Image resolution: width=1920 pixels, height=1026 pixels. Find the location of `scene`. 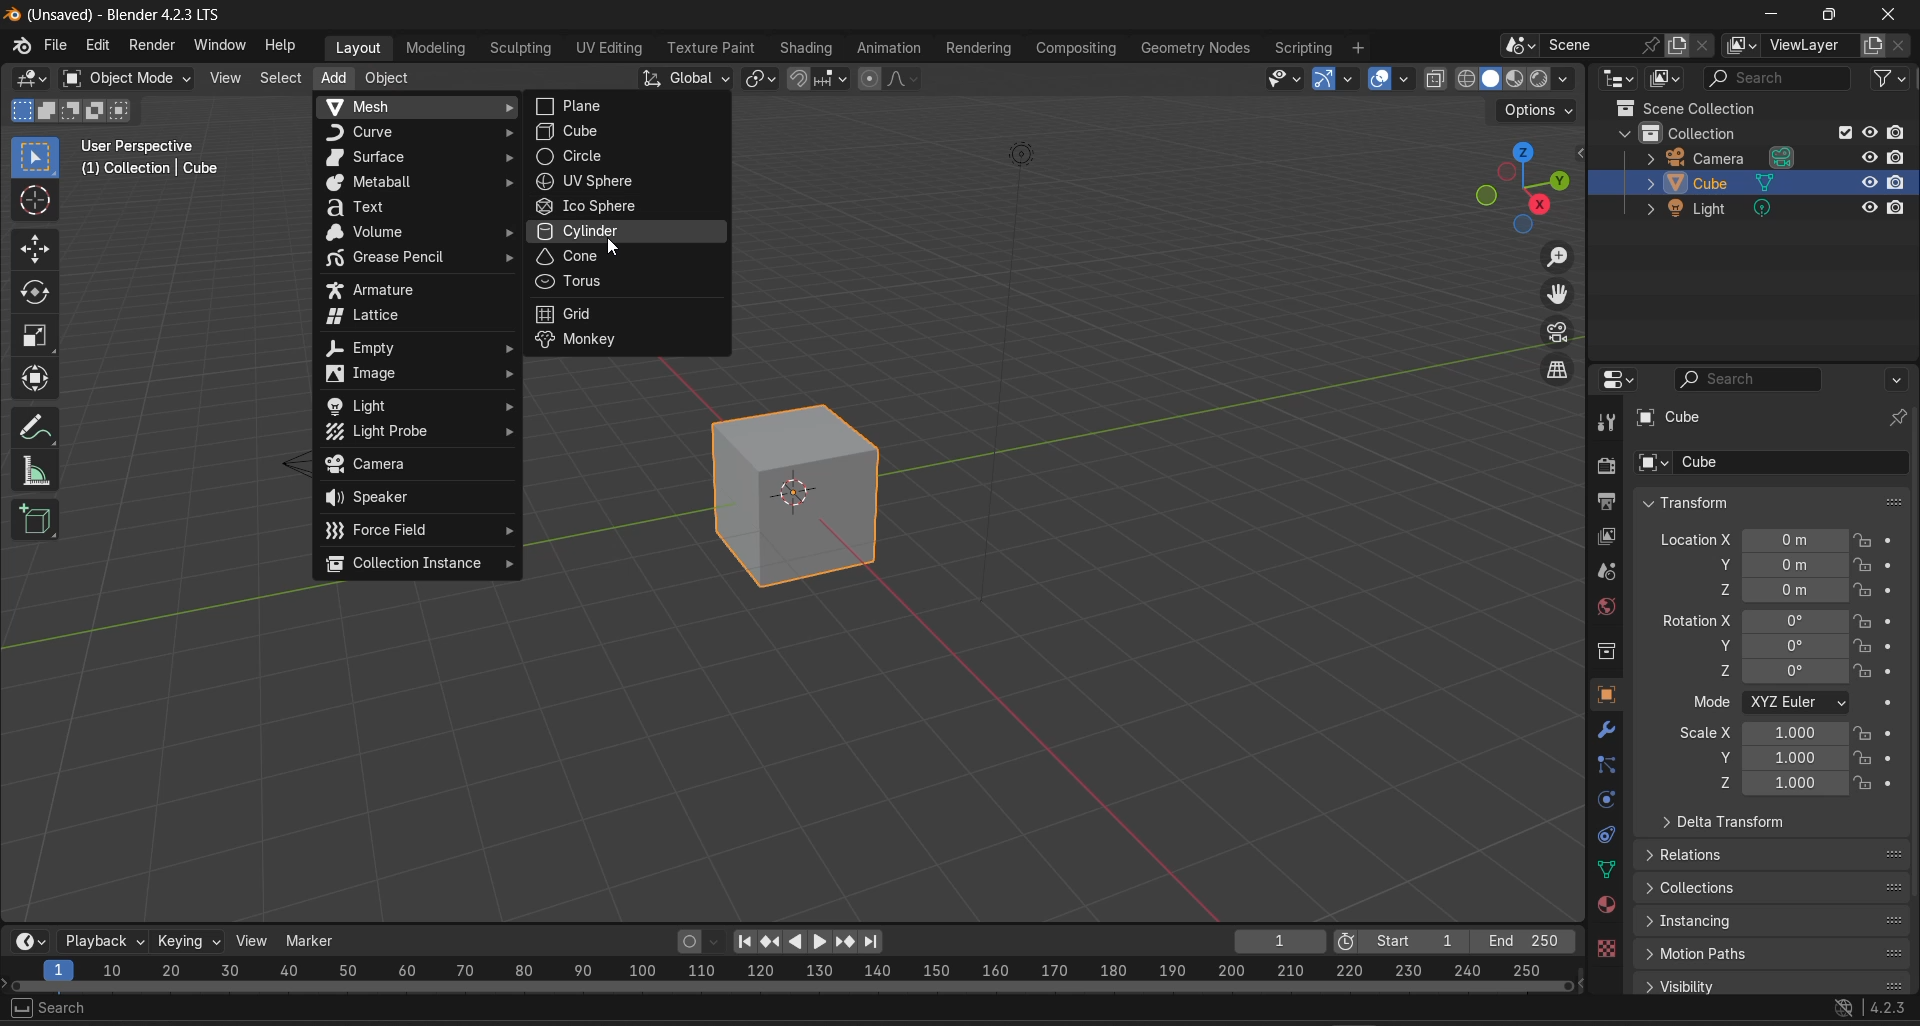

scene is located at coordinates (1608, 572).